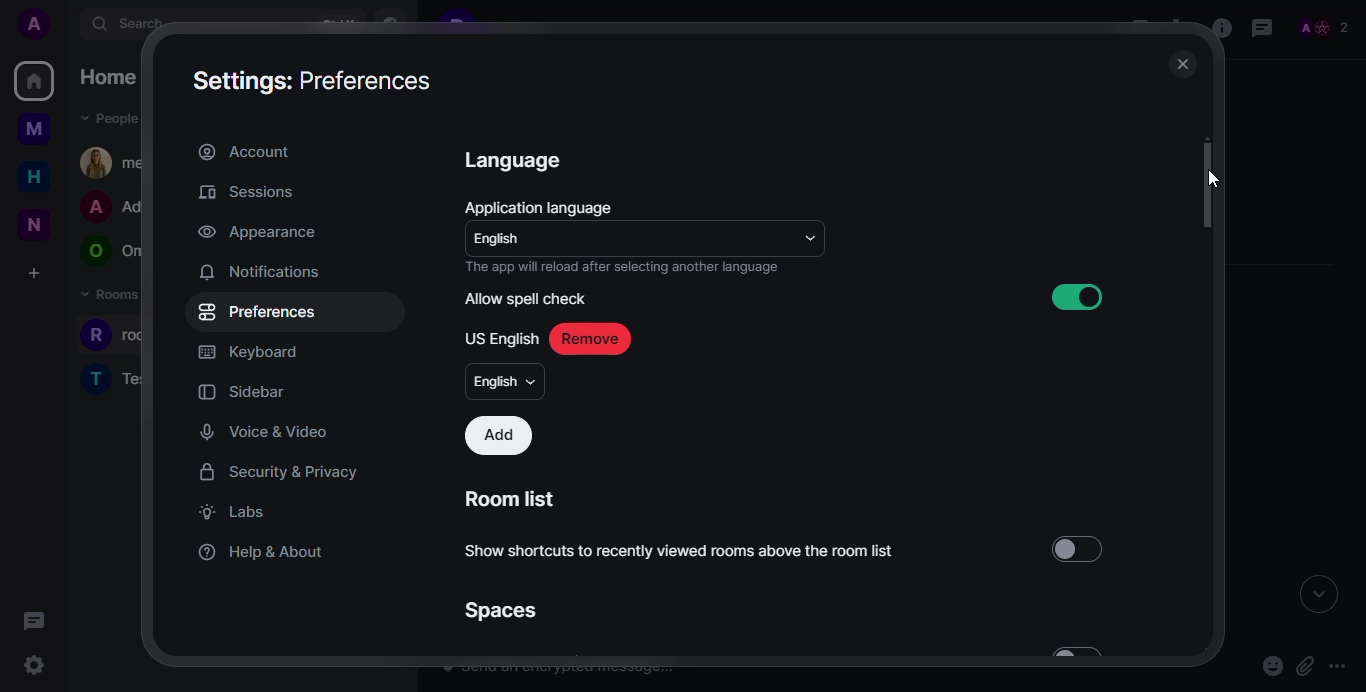 This screenshot has height=692, width=1366. What do you see at coordinates (136, 25) in the screenshot?
I see `search` at bounding box center [136, 25].